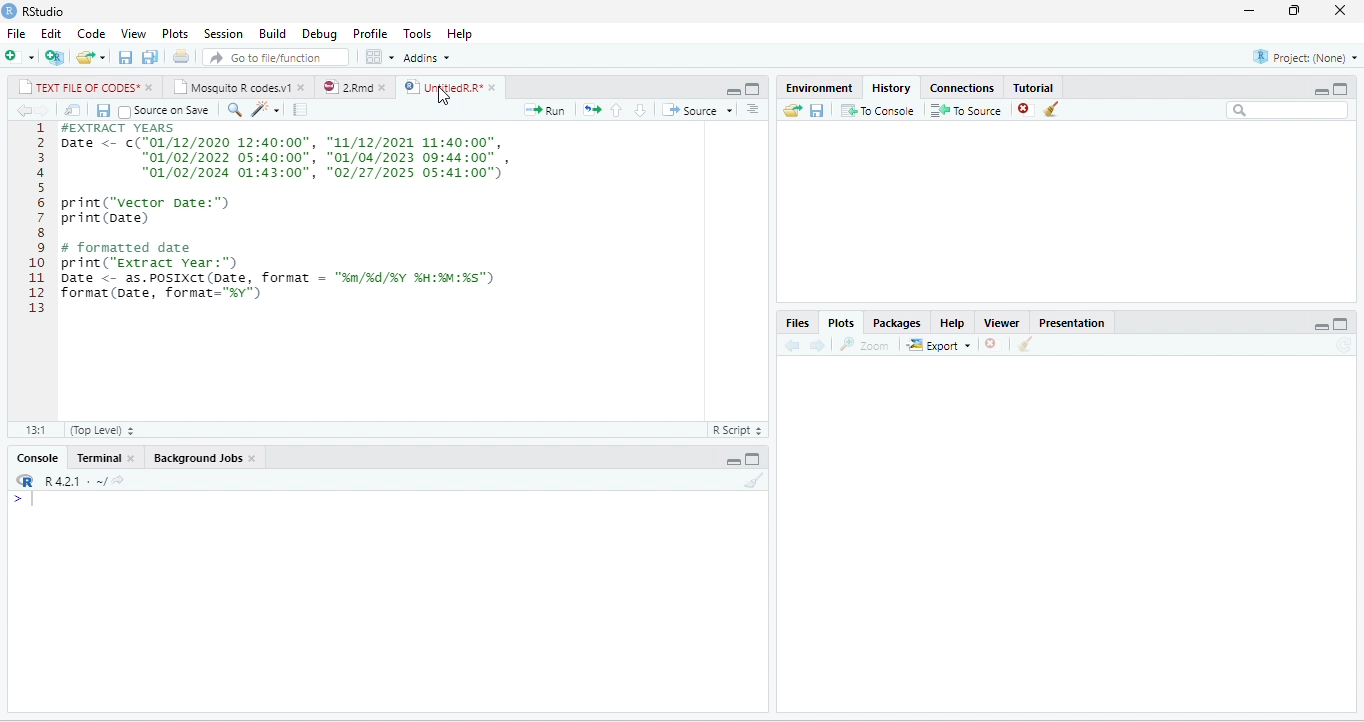  Describe the element at coordinates (51, 34) in the screenshot. I see `Edit` at that location.